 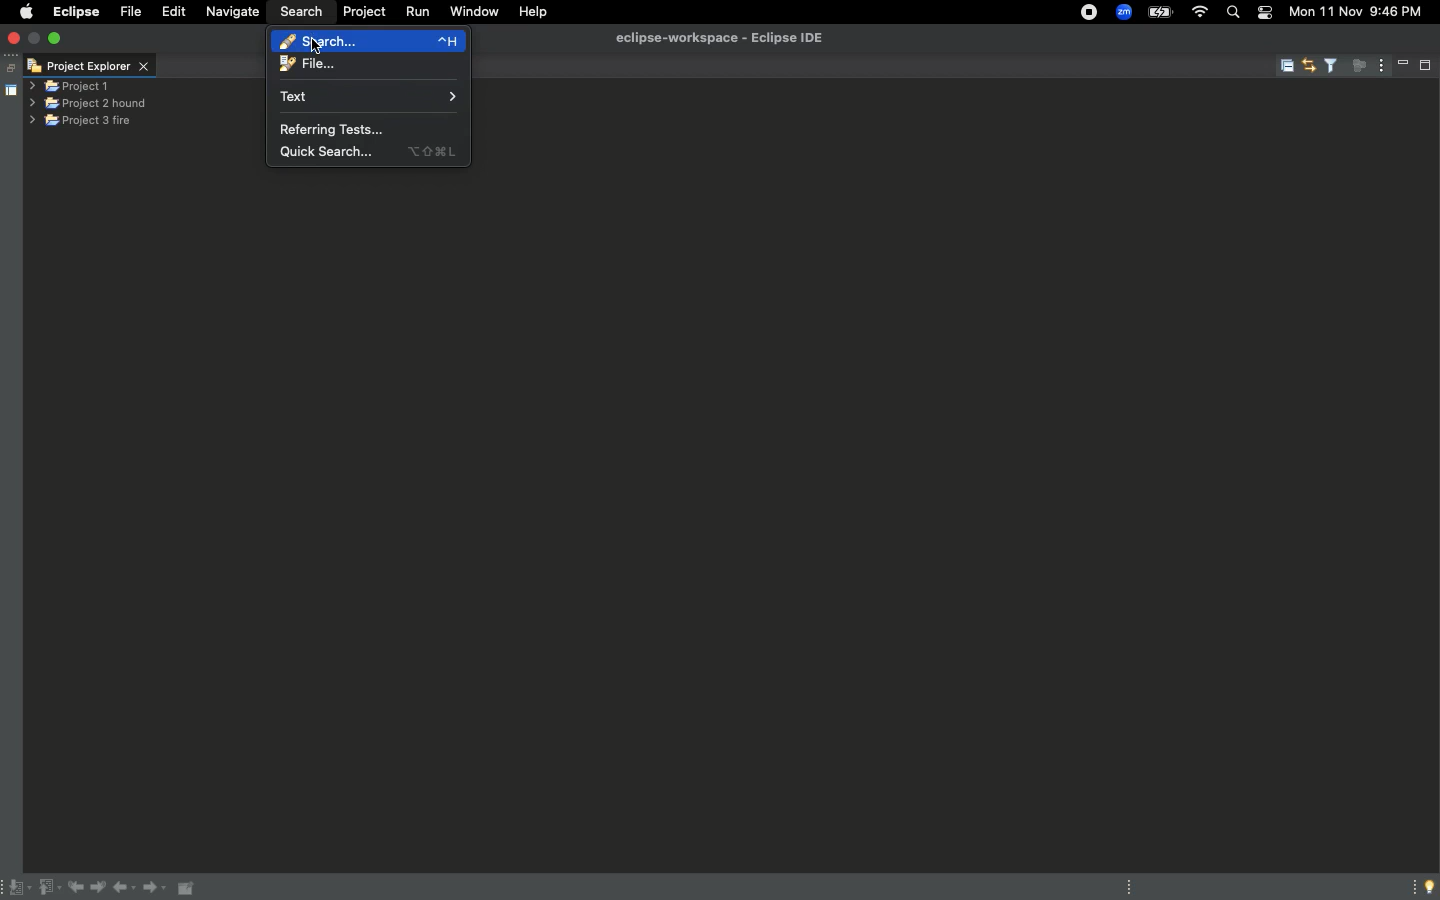 I want to click on Next edit location, so click(x=100, y=888).